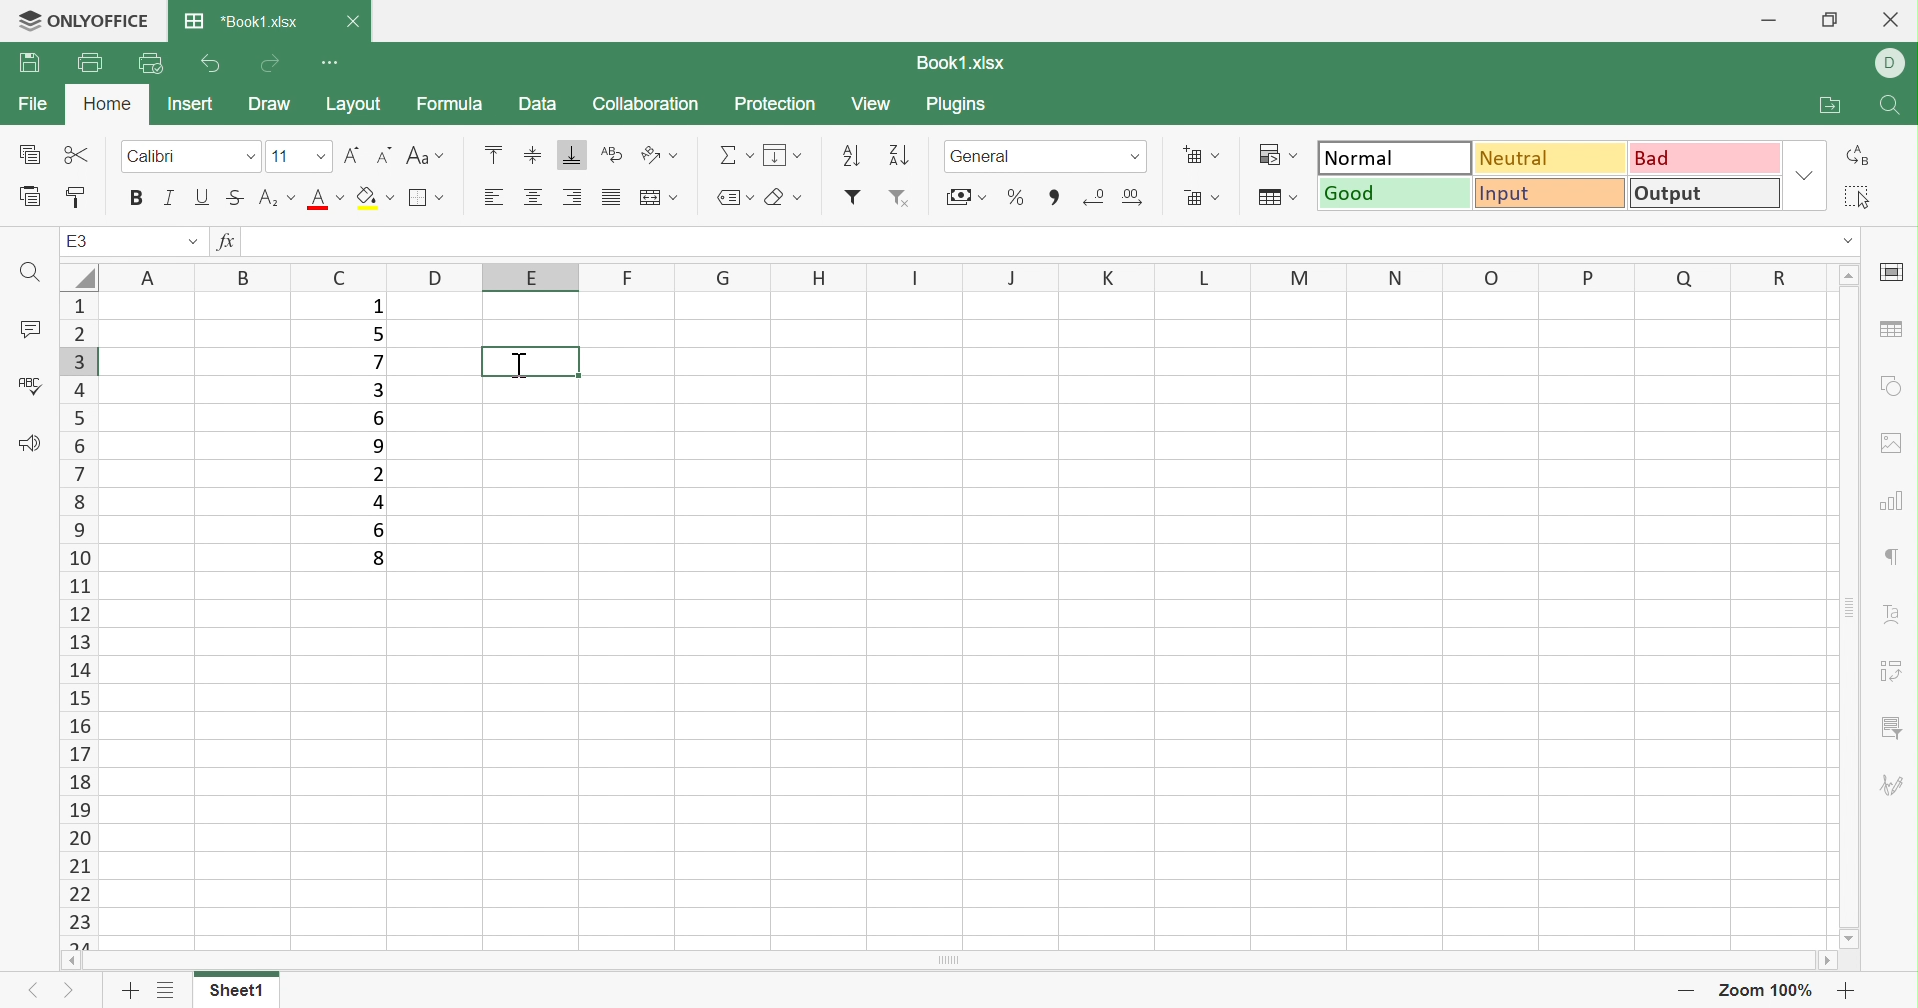 The width and height of the screenshot is (1918, 1008). Describe the element at coordinates (1893, 107) in the screenshot. I see `Find` at that location.